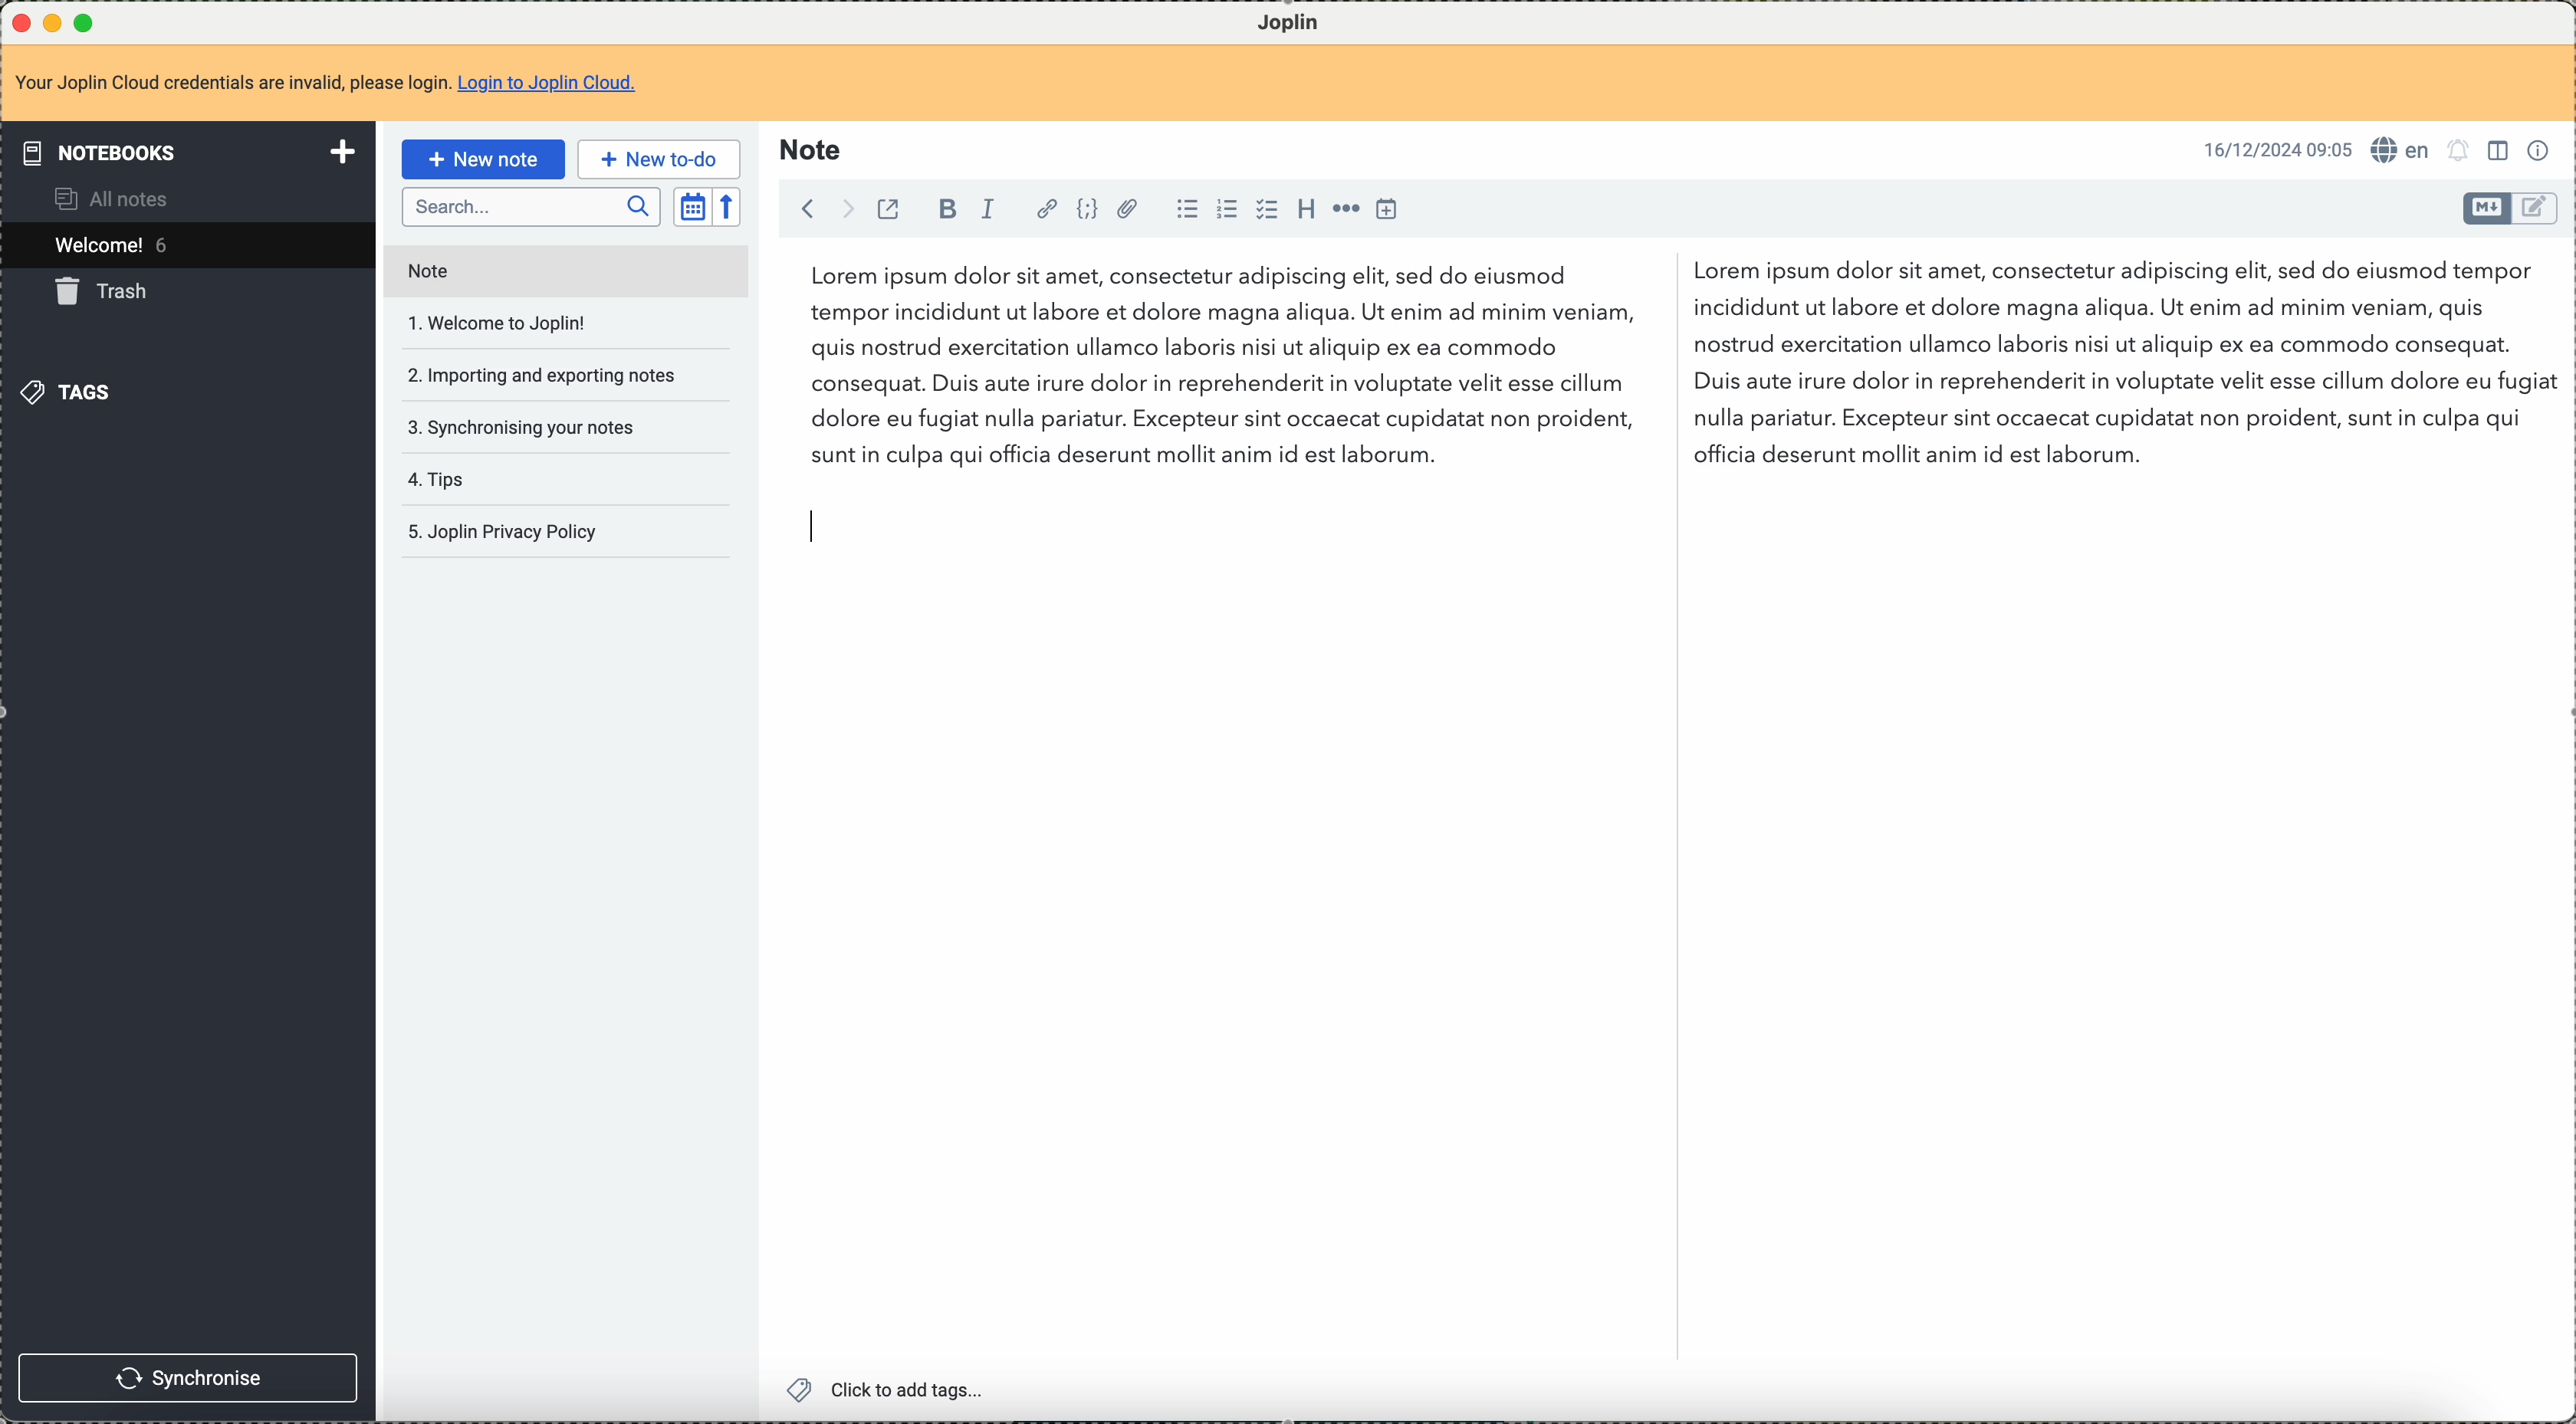  Describe the element at coordinates (190, 1379) in the screenshot. I see `synchronise` at that location.